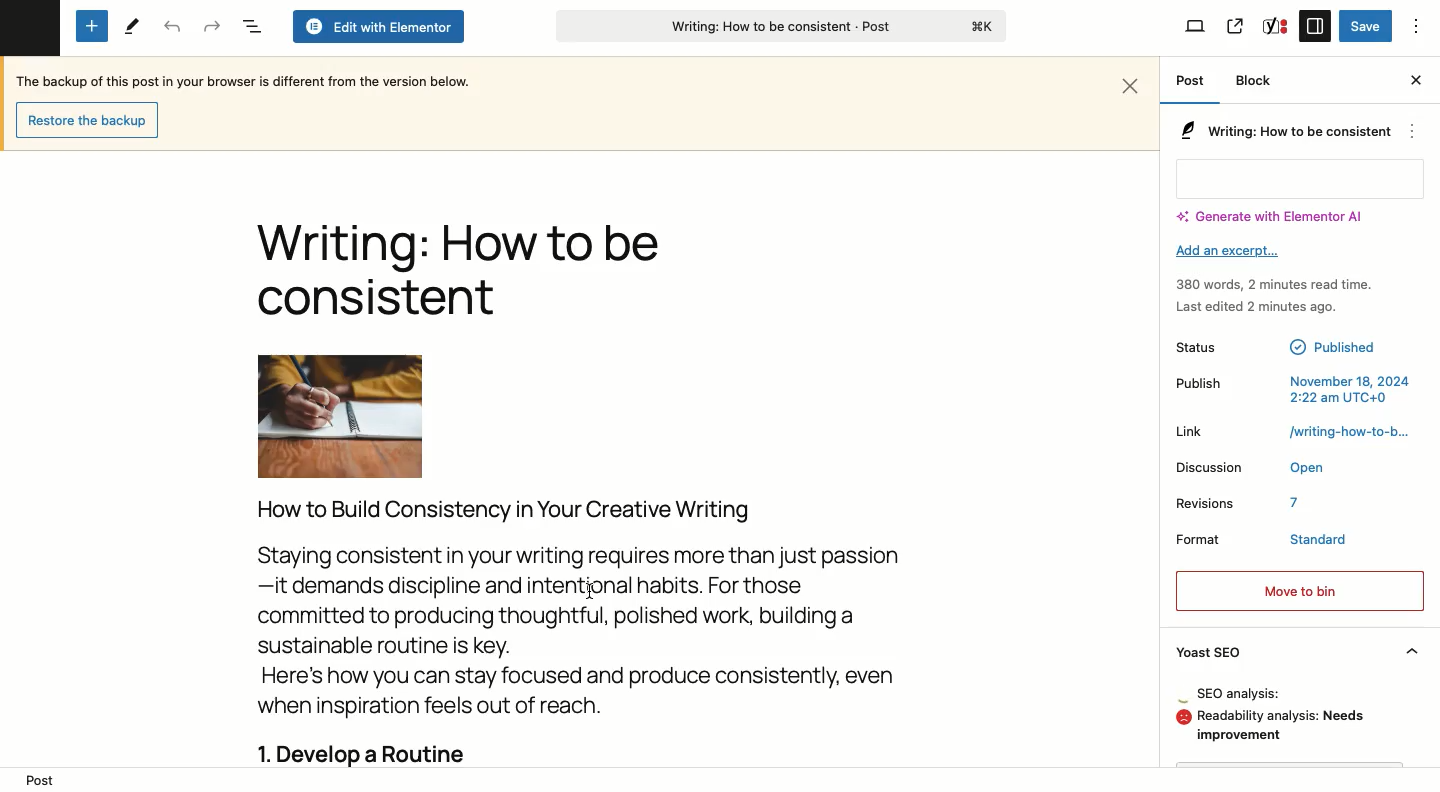 Image resolution: width=1440 pixels, height=792 pixels. I want to click on Block, so click(1261, 81).